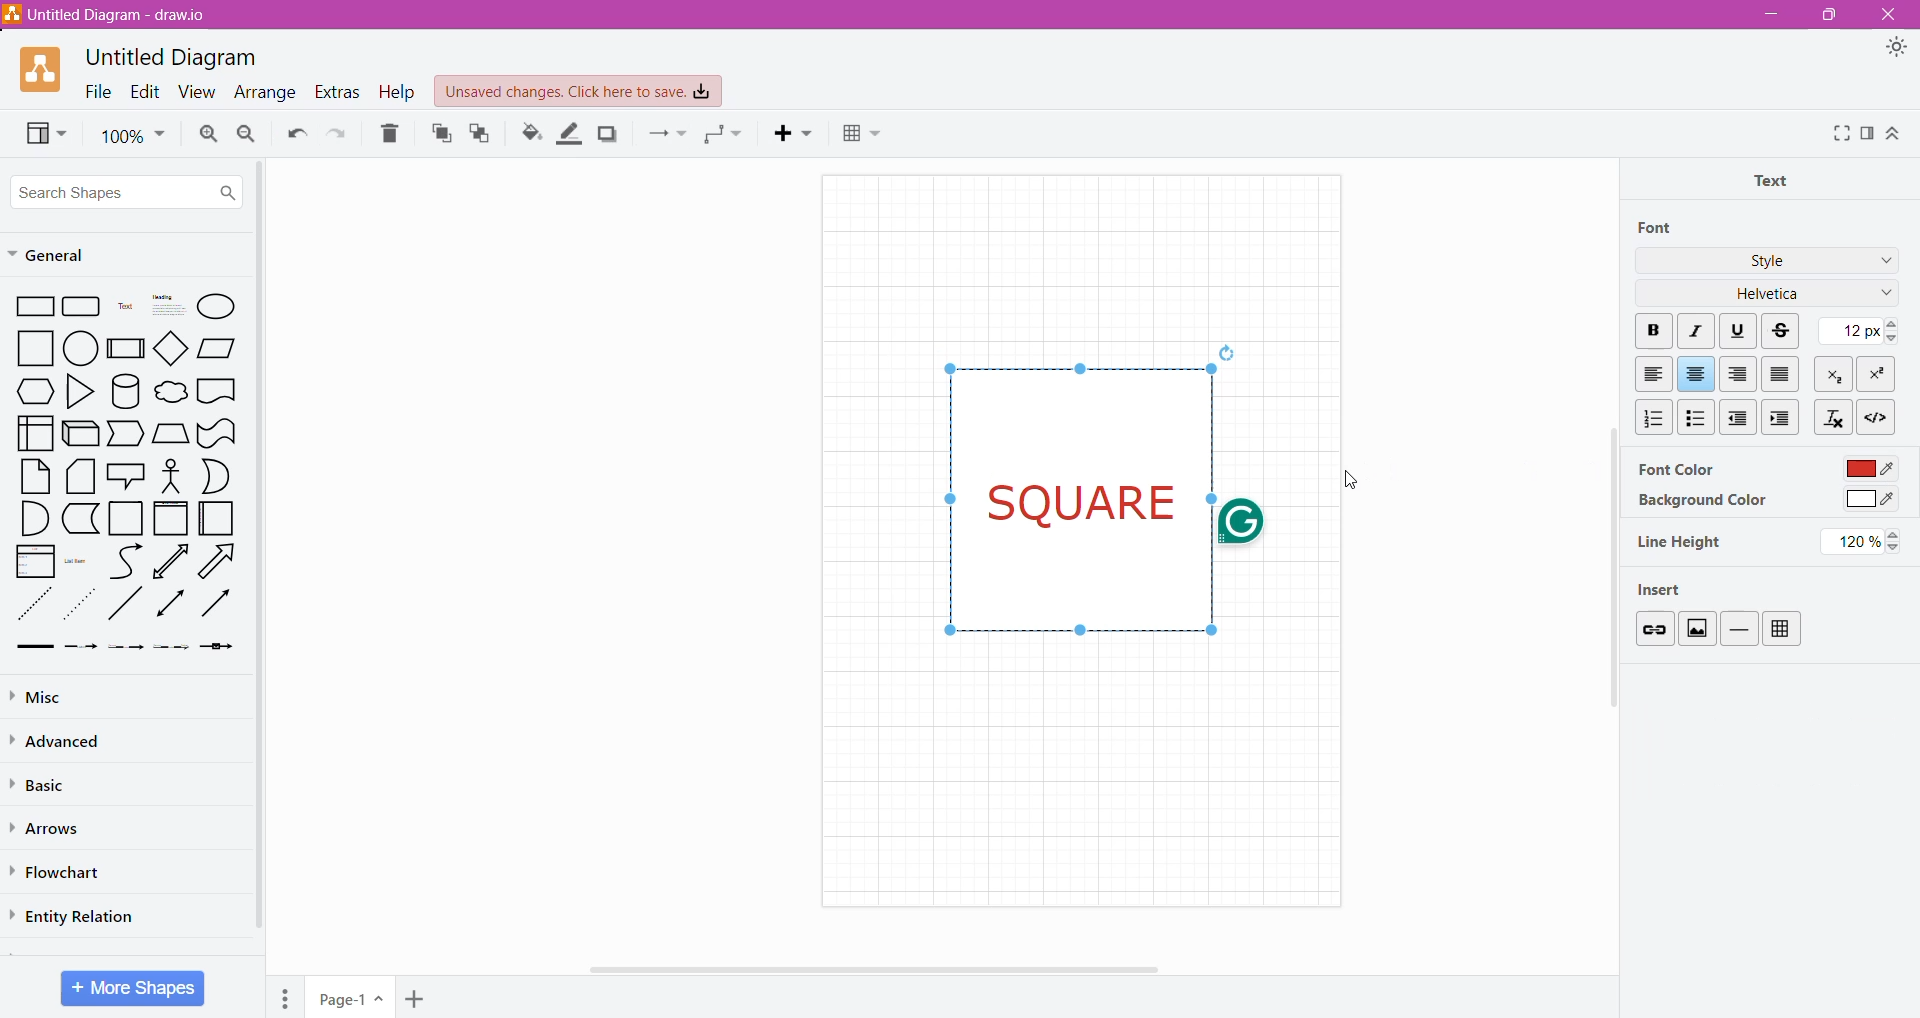 The image size is (1920, 1018). I want to click on HTML, so click(1874, 415).